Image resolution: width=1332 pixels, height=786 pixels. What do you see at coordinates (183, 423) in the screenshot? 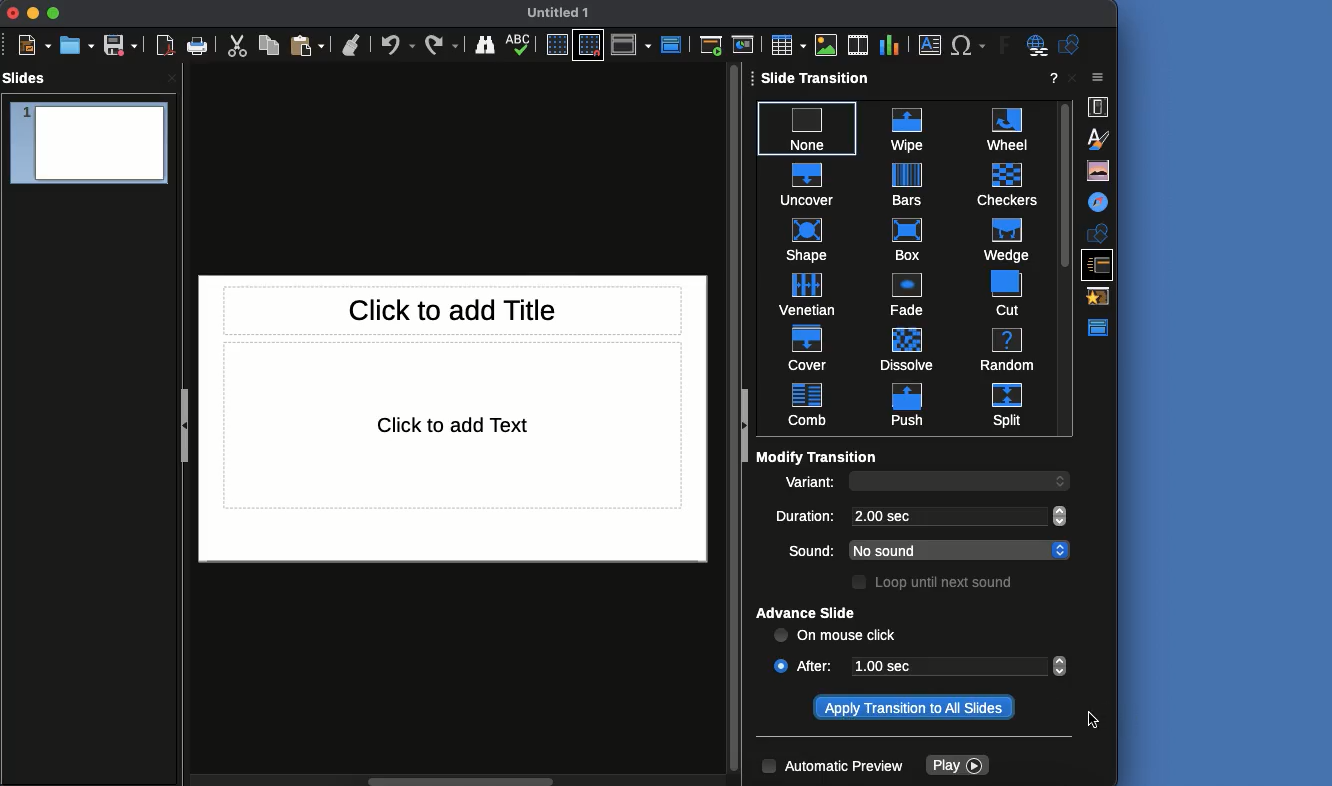
I see `Collapse` at bounding box center [183, 423].